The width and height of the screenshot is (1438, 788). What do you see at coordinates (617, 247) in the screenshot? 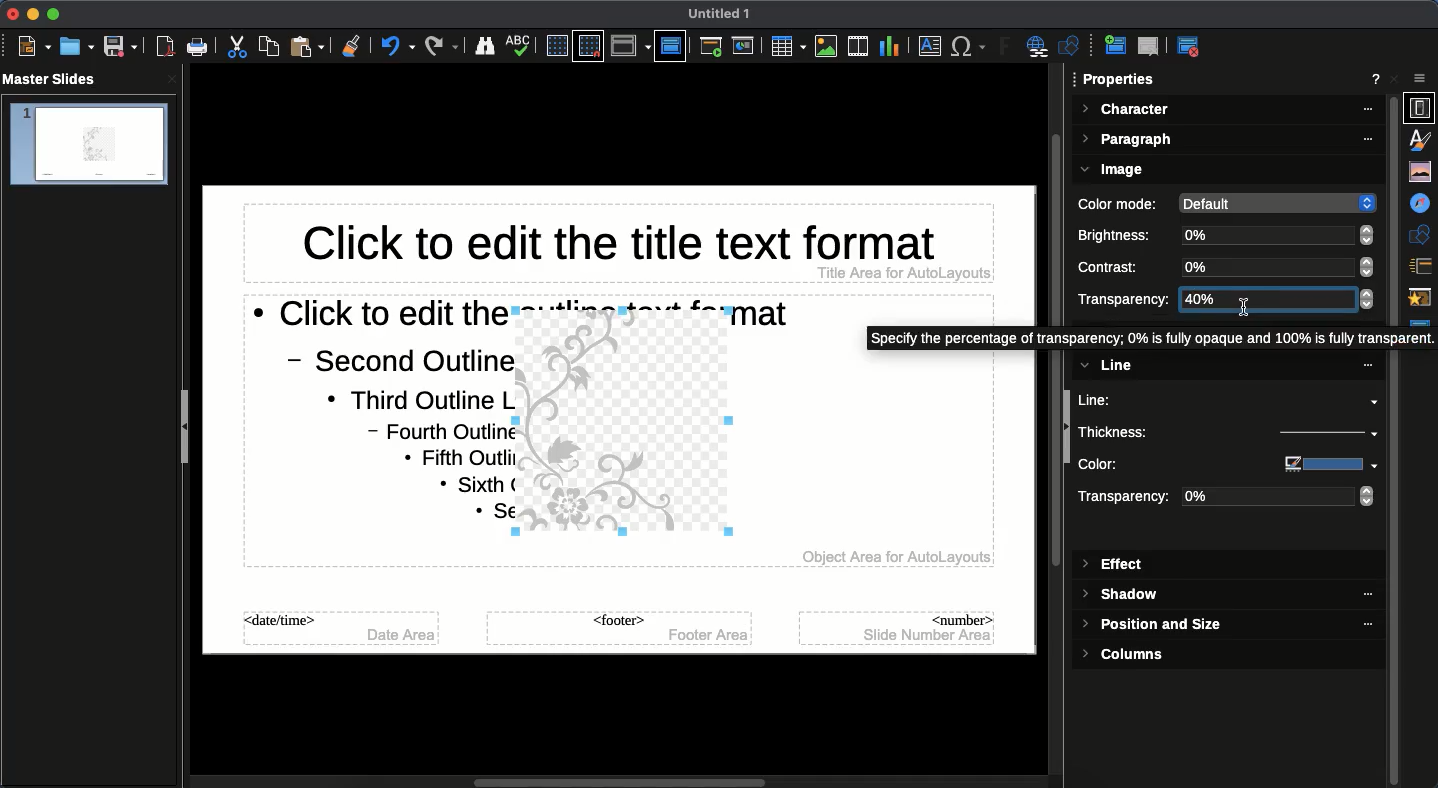
I see `Master slide title` at bounding box center [617, 247].